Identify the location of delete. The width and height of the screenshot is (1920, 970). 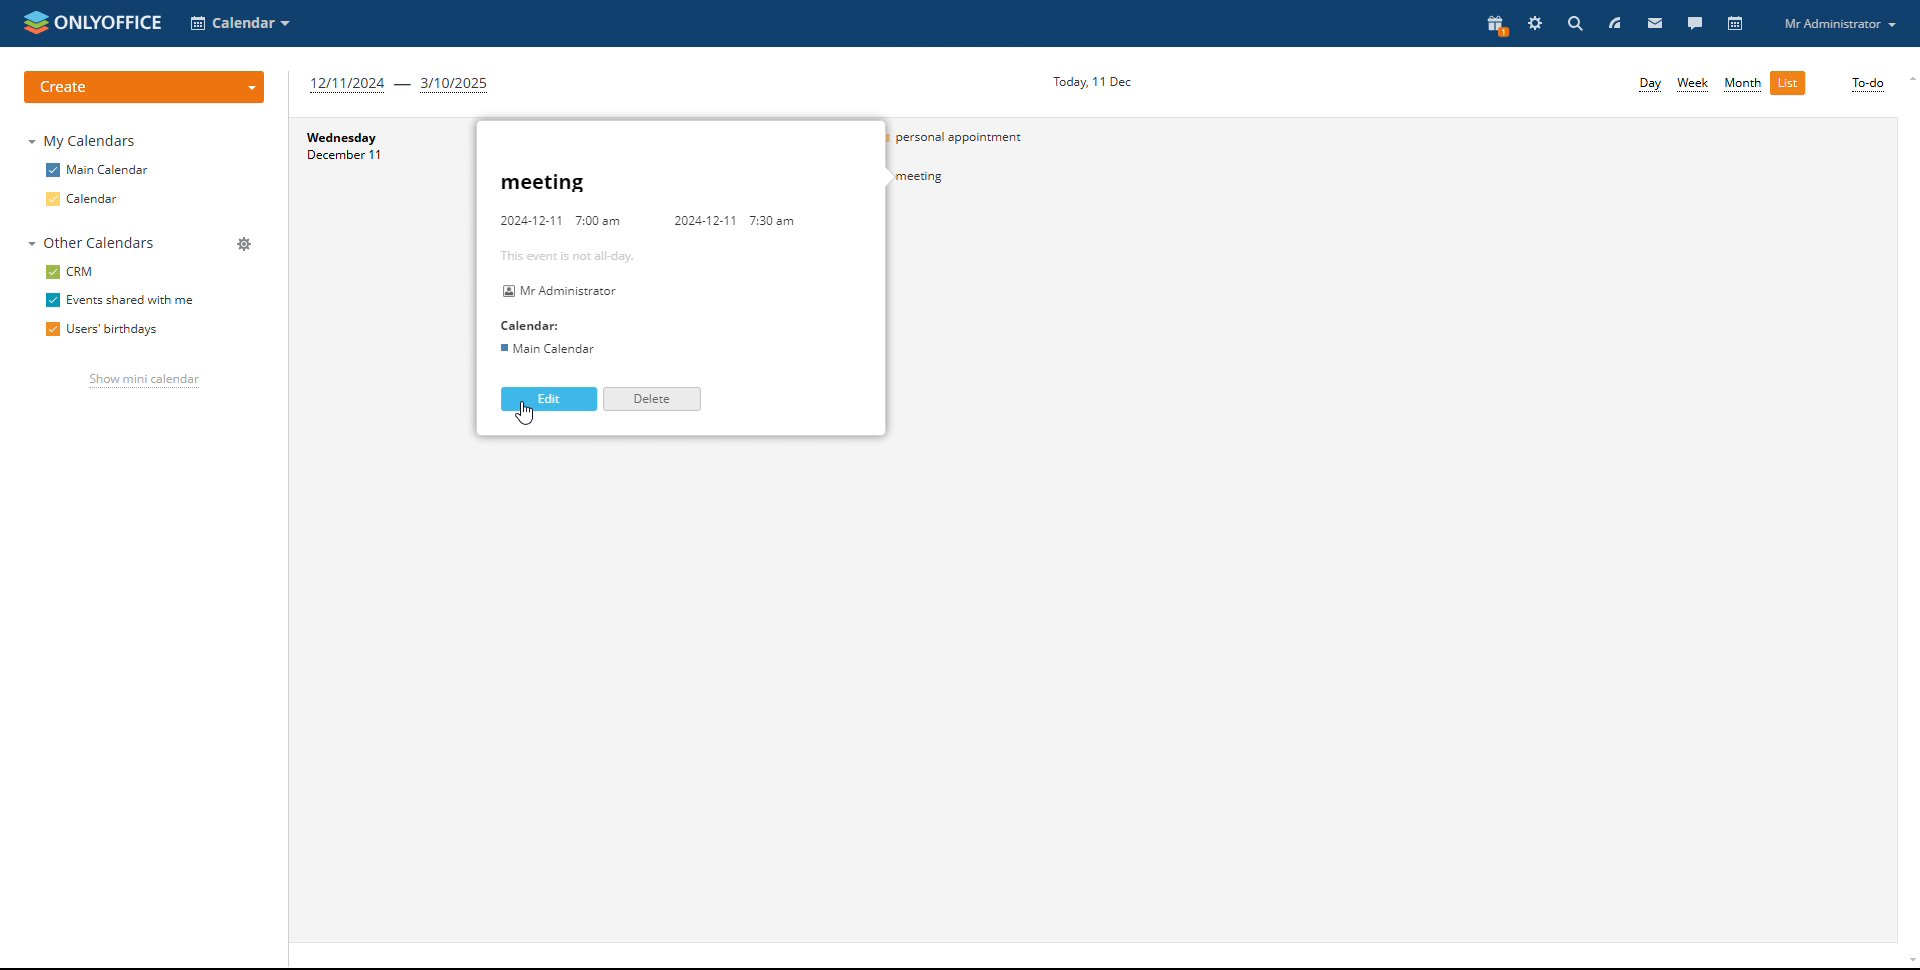
(652, 398).